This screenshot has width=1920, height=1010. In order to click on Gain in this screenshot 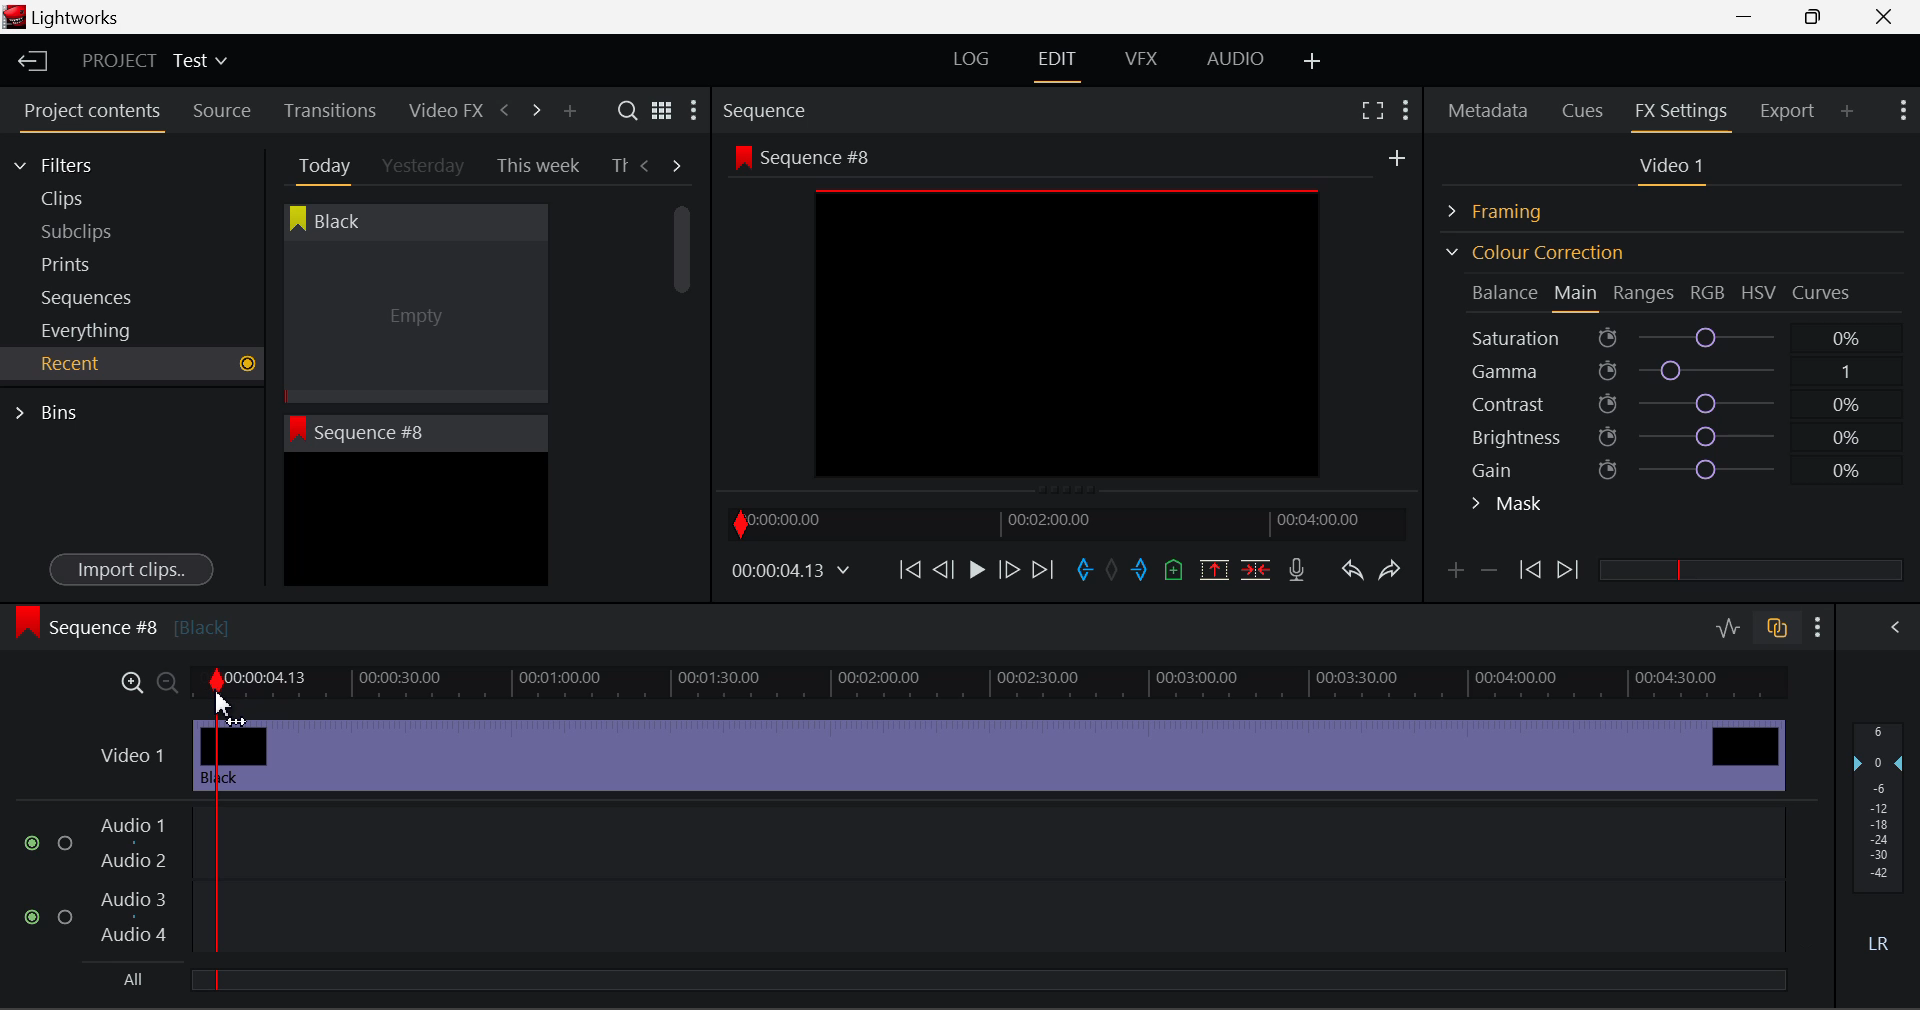, I will do `click(1692, 466)`.